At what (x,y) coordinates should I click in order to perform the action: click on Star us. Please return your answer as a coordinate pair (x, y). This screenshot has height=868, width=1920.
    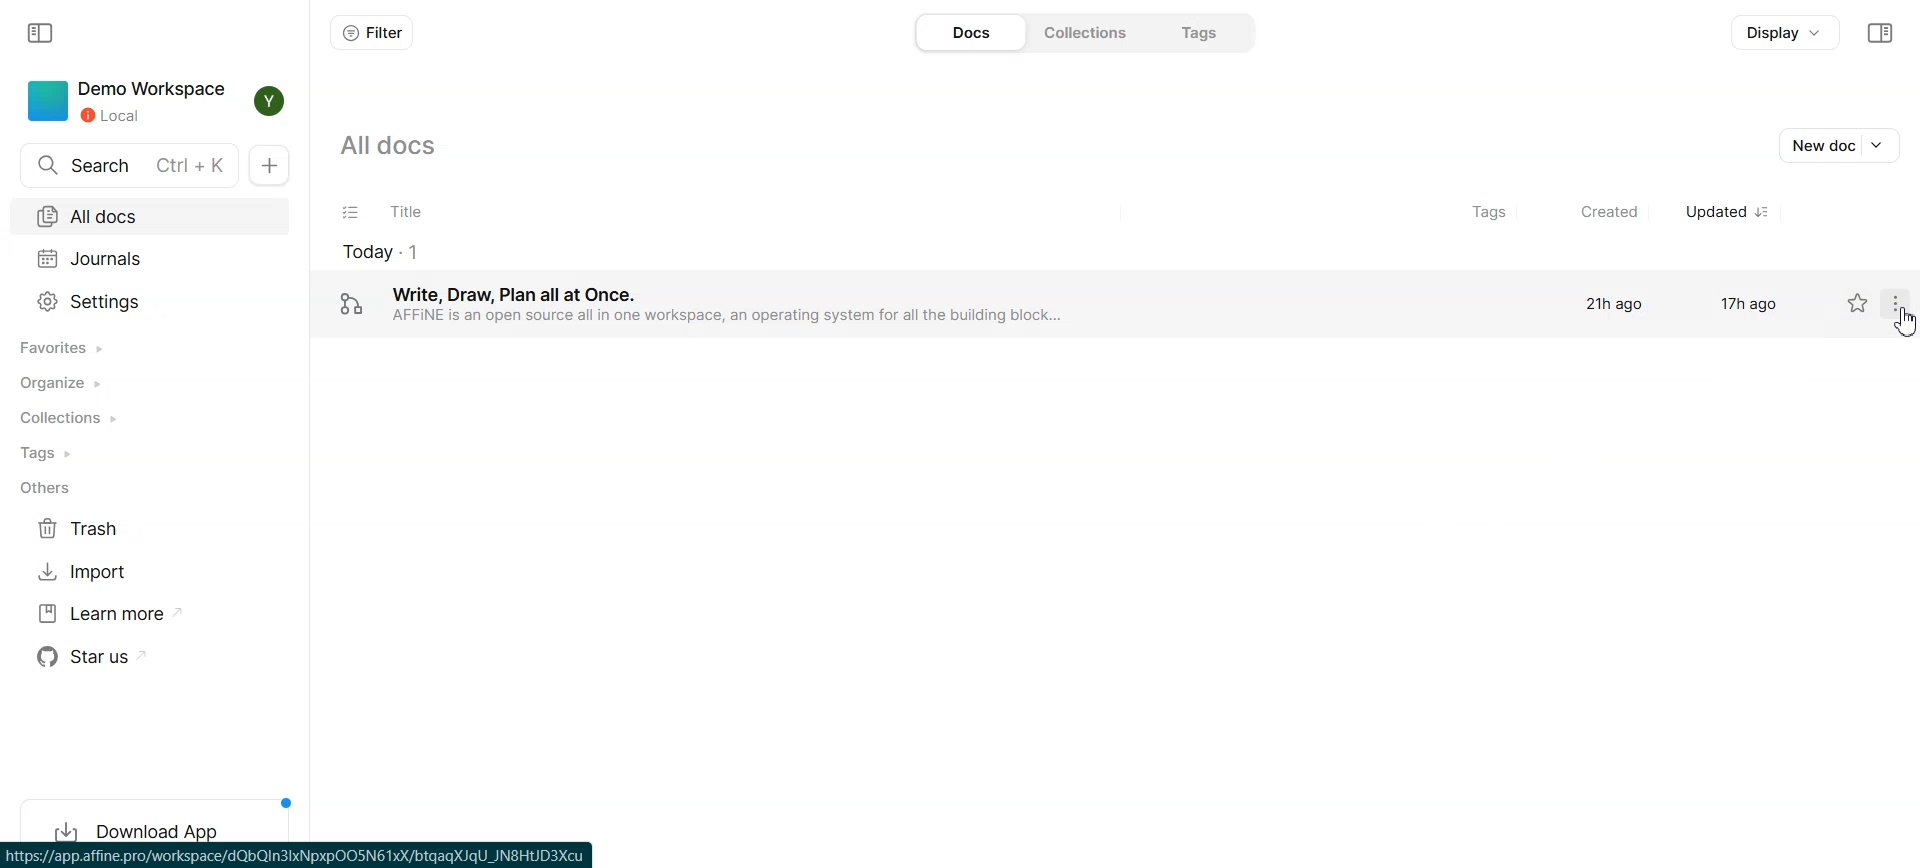
    Looking at the image, I should click on (154, 655).